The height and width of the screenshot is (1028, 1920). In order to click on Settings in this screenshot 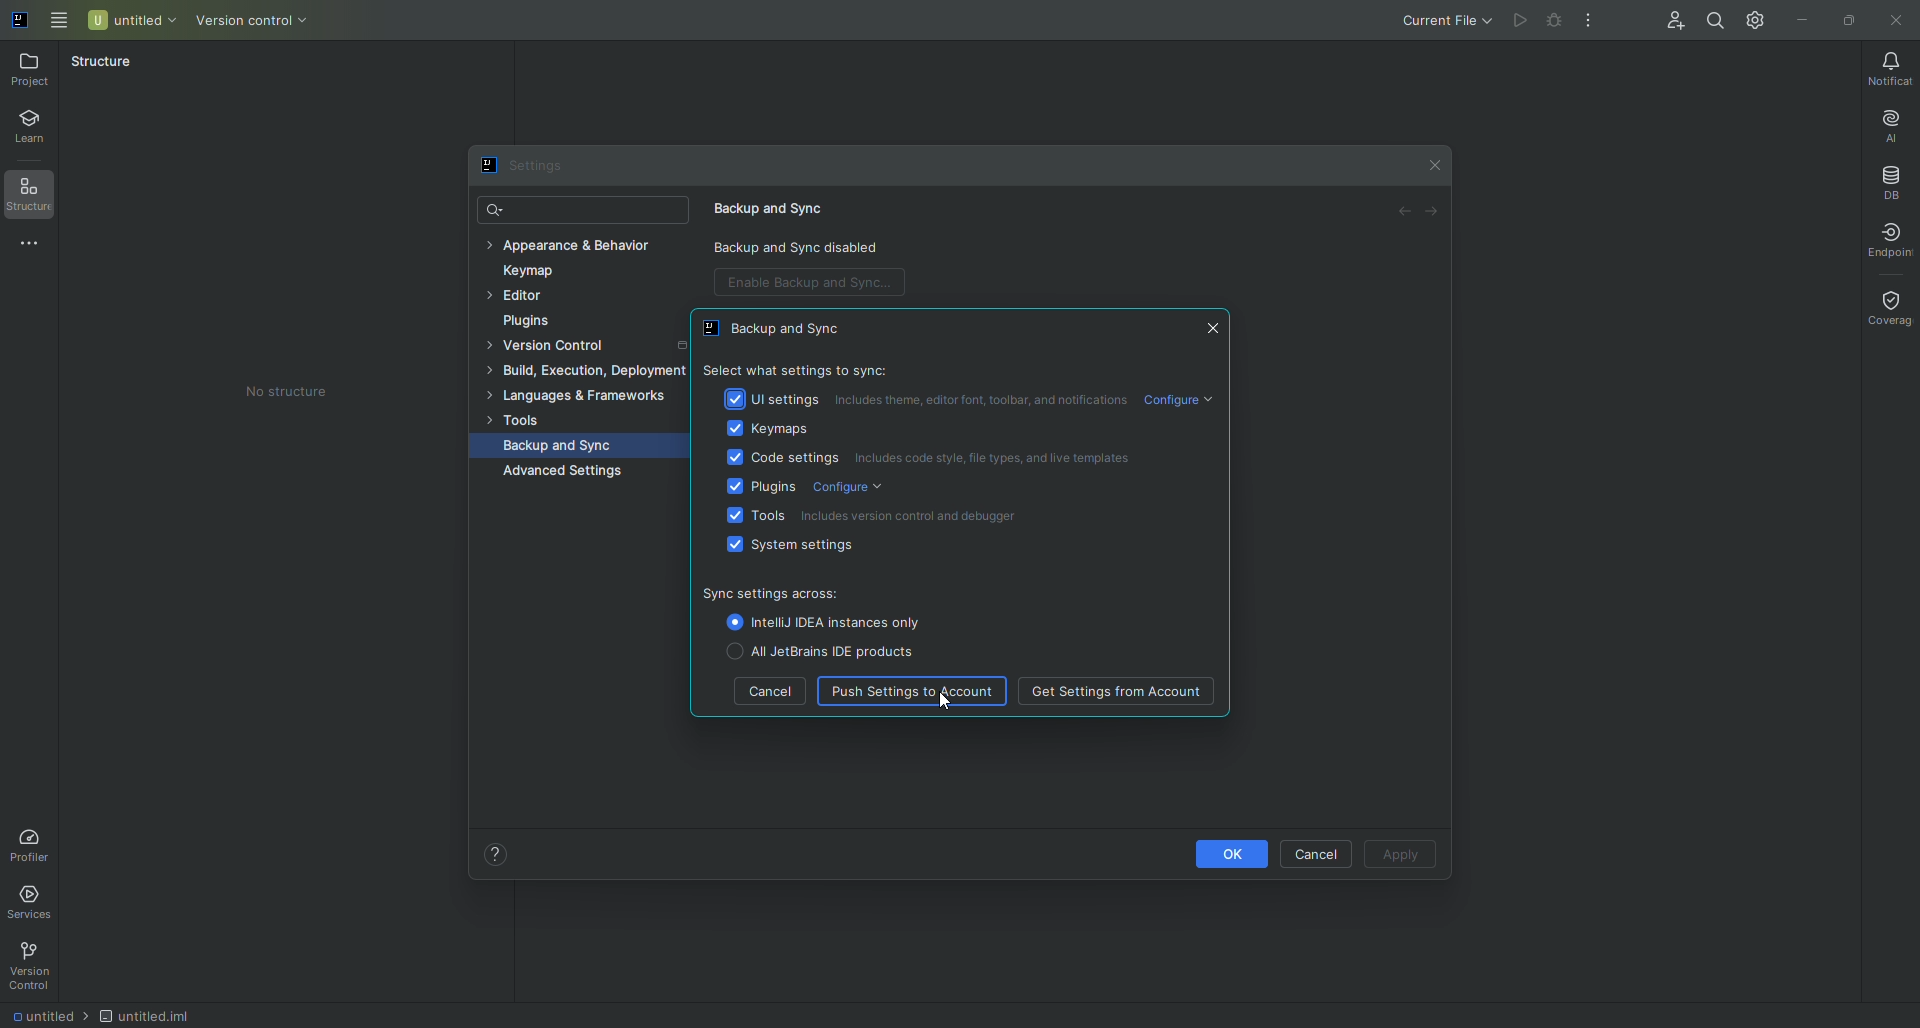, I will do `click(528, 168)`.